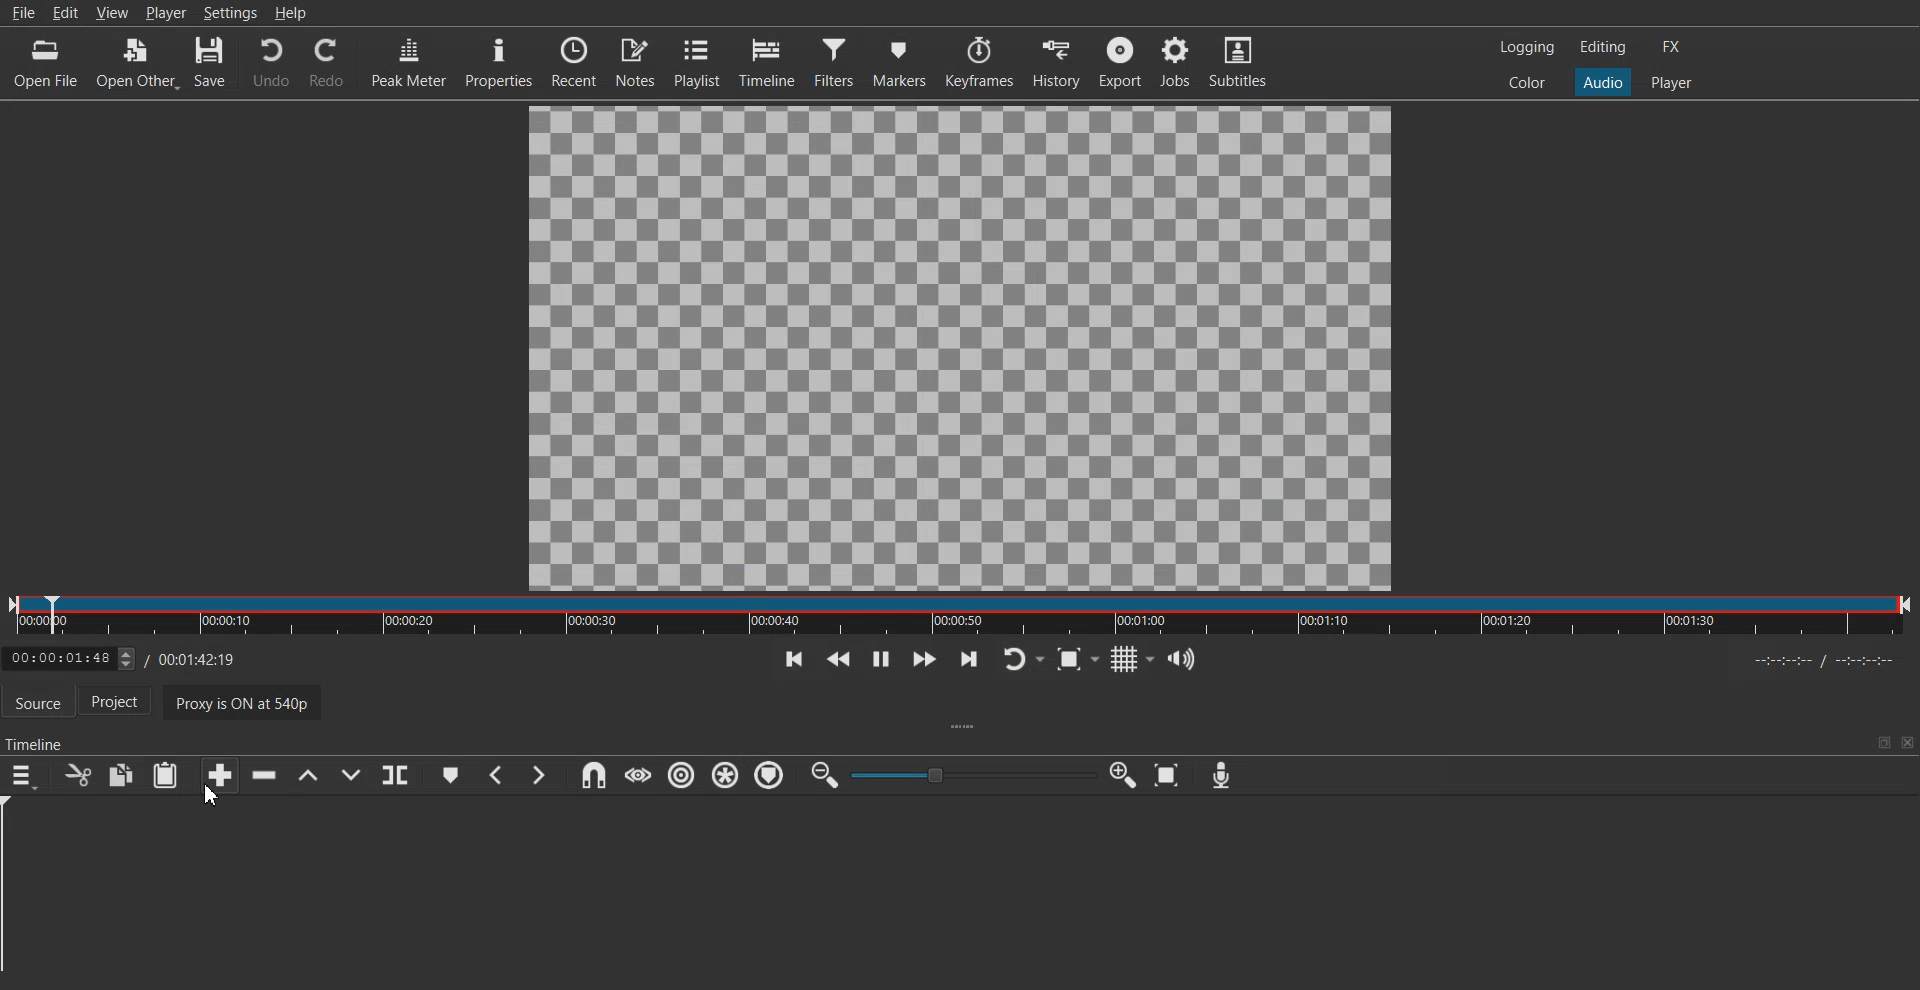 This screenshot has width=1920, height=990. I want to click on Recent, so click(571, 61).